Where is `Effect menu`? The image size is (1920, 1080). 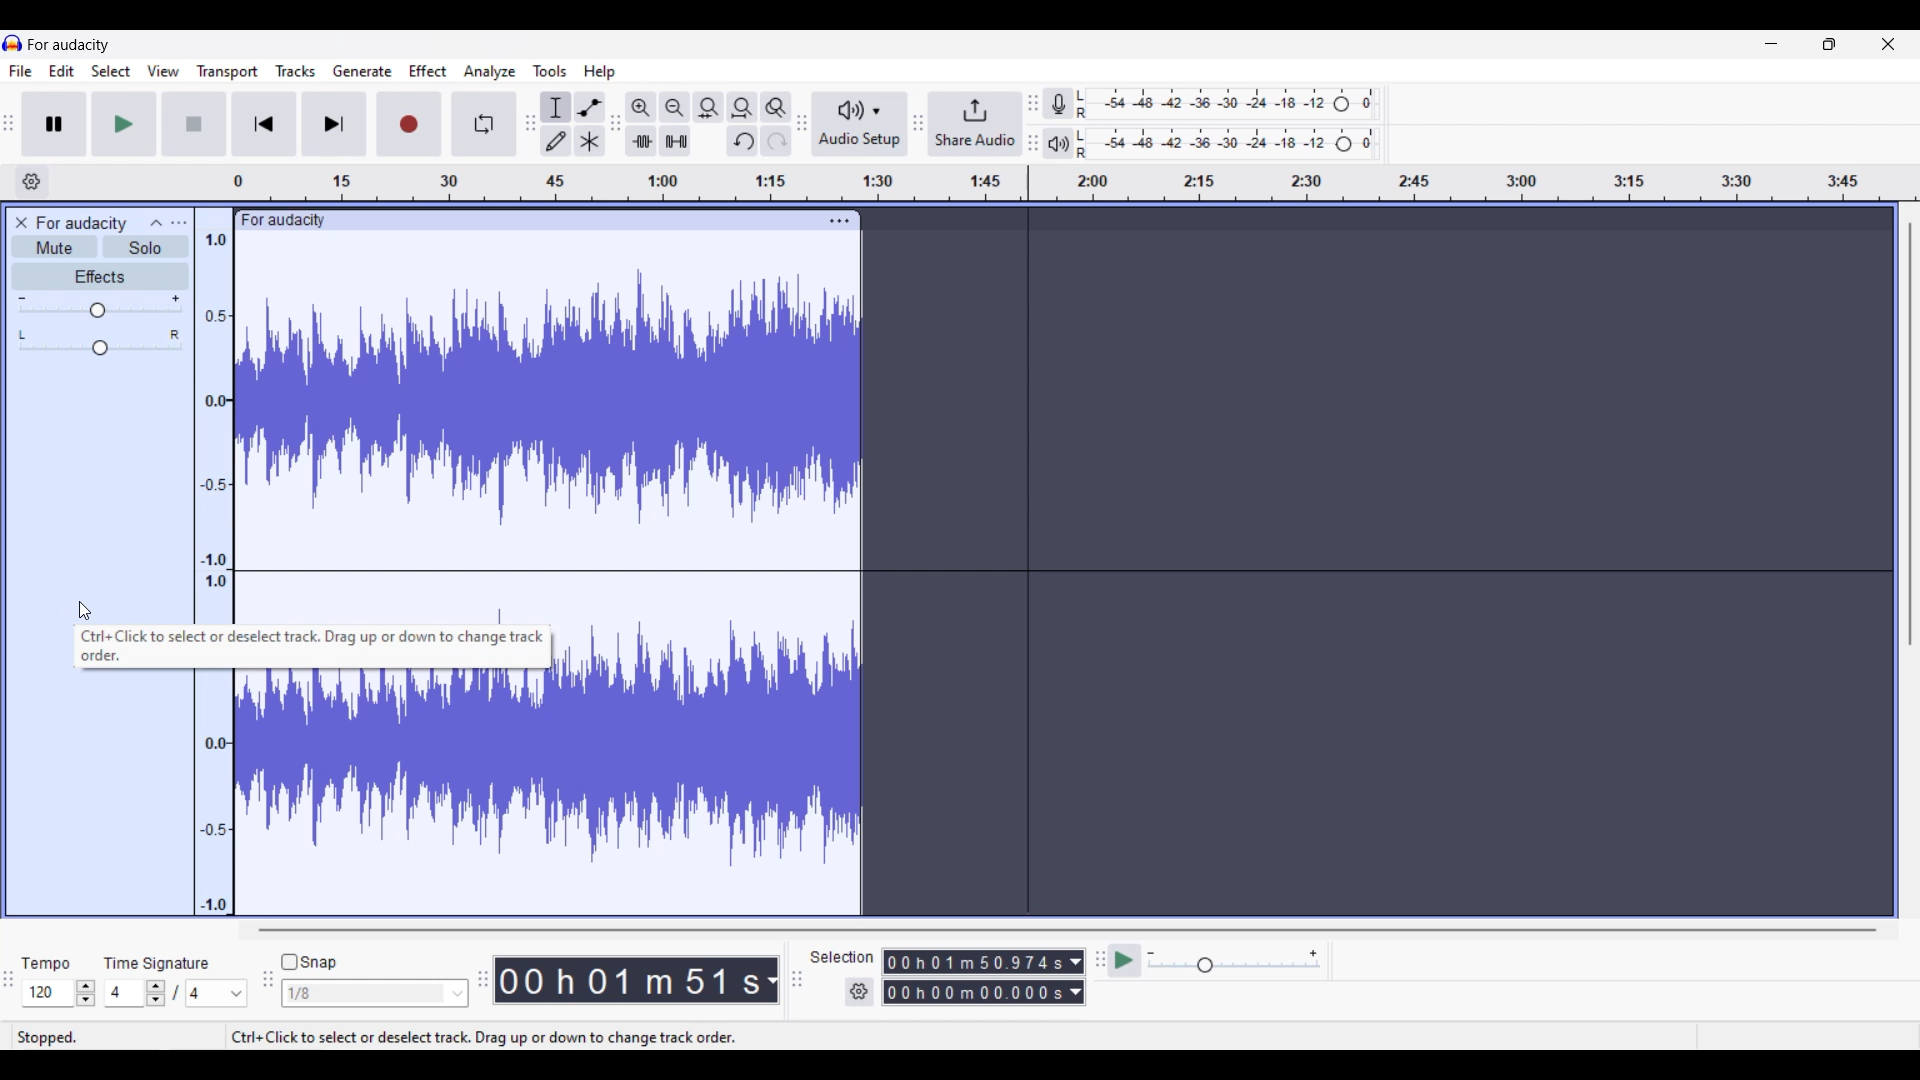 Effect menu is located at coordinates (428, 70).